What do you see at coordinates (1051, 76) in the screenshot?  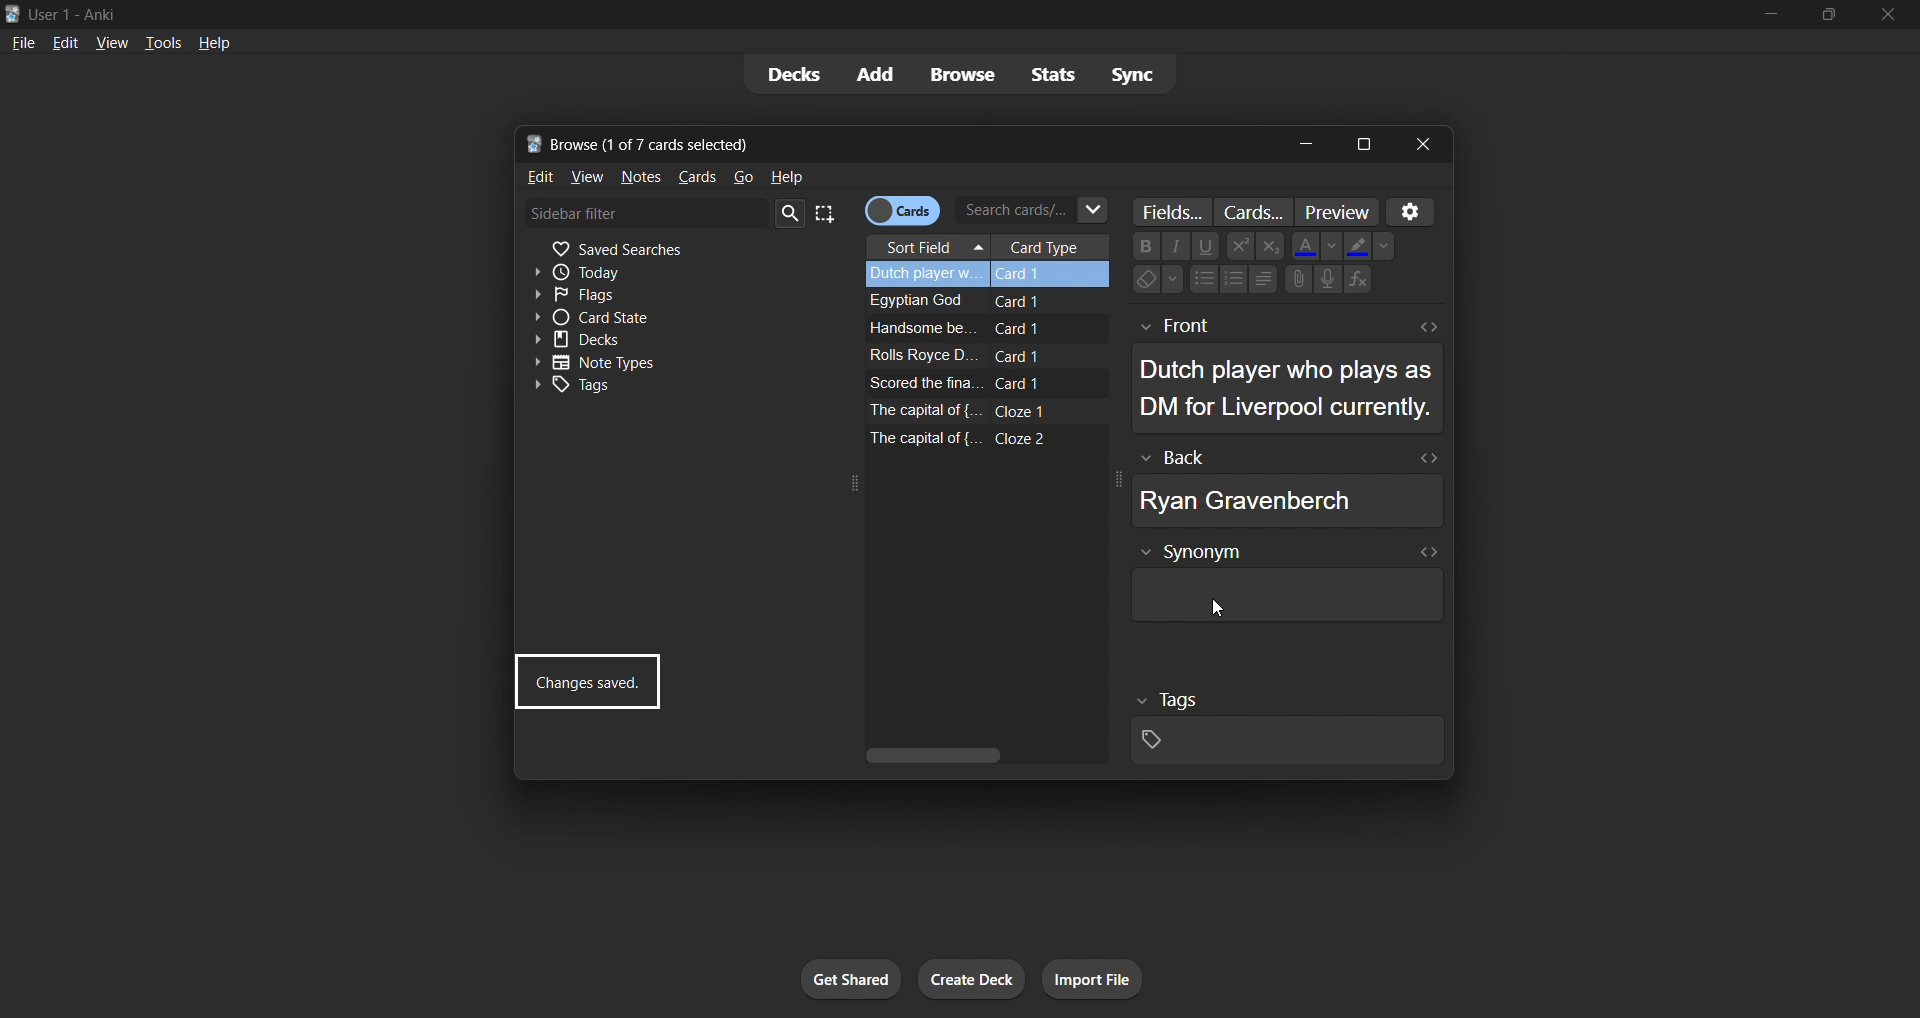 I see `stats` at bounding box center [1051, 76].